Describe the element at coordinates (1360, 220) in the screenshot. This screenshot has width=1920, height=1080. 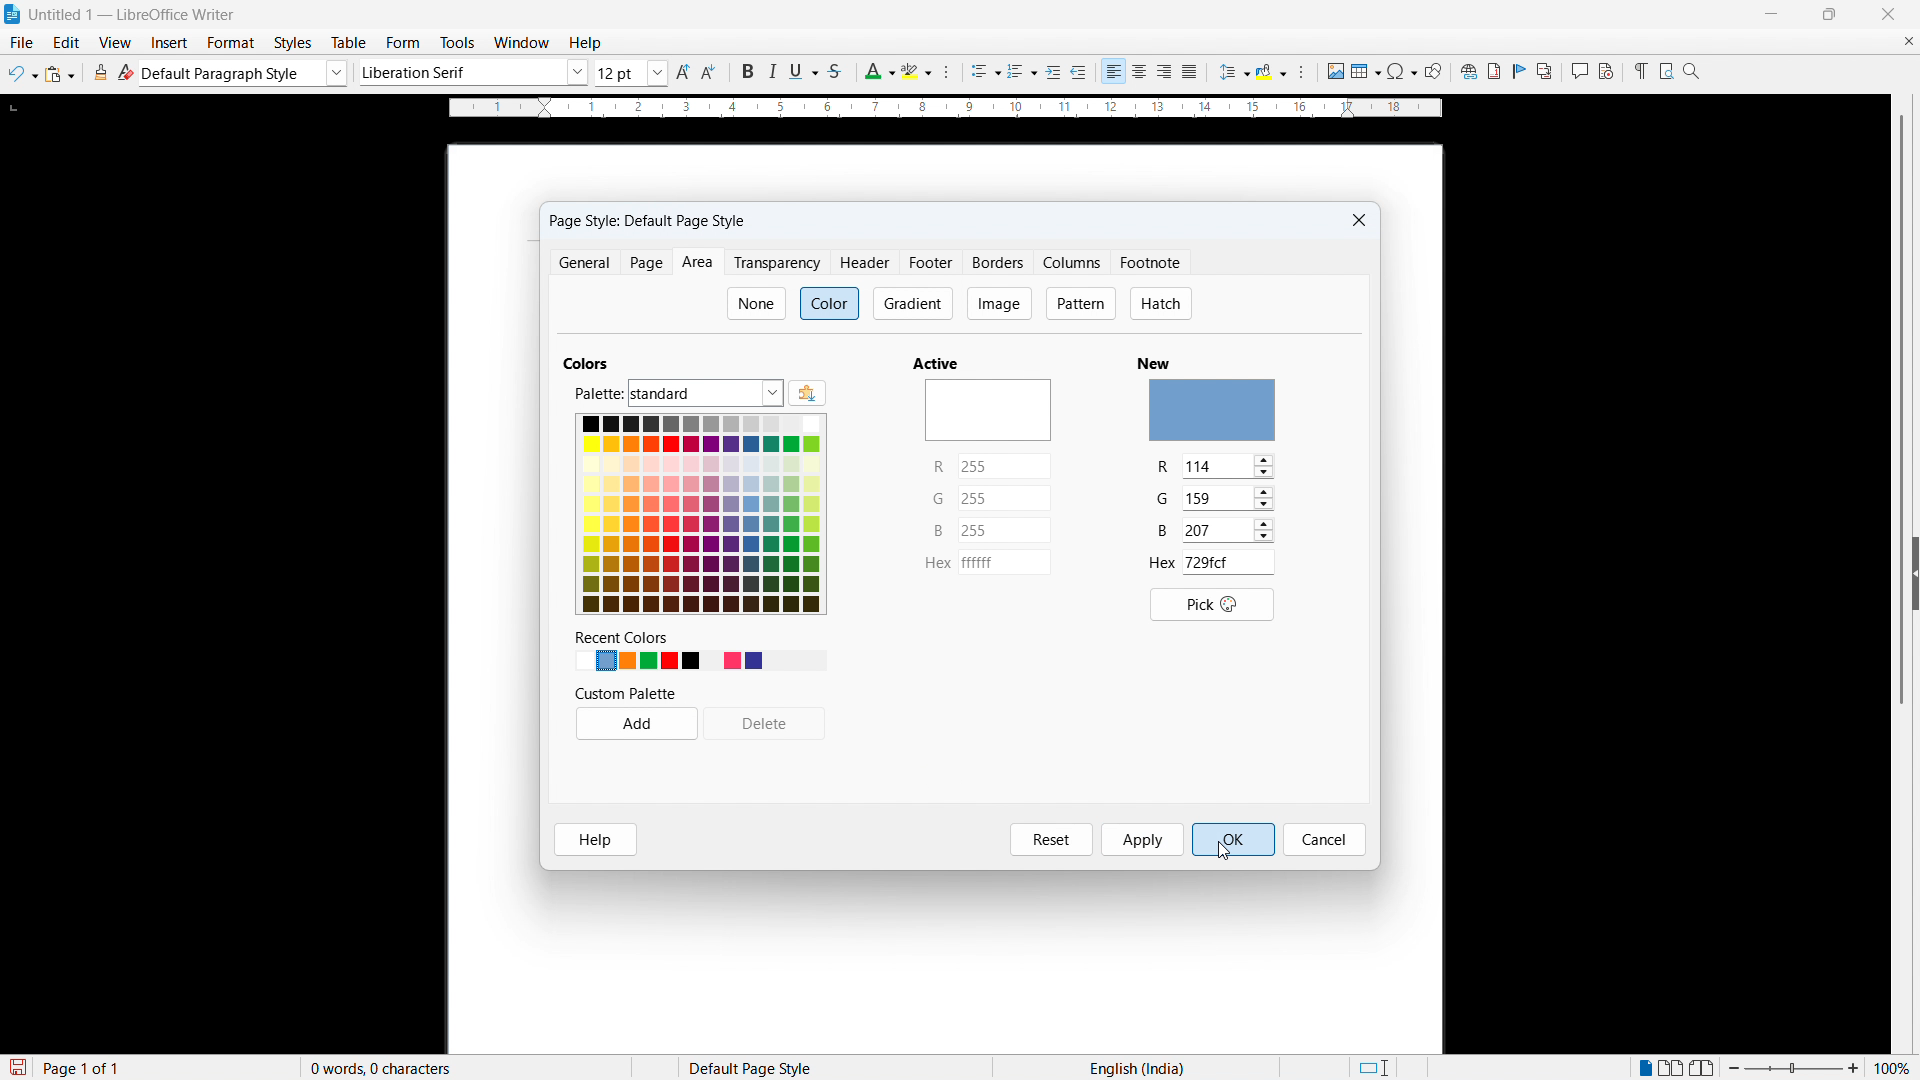
I see `close ` at that location.